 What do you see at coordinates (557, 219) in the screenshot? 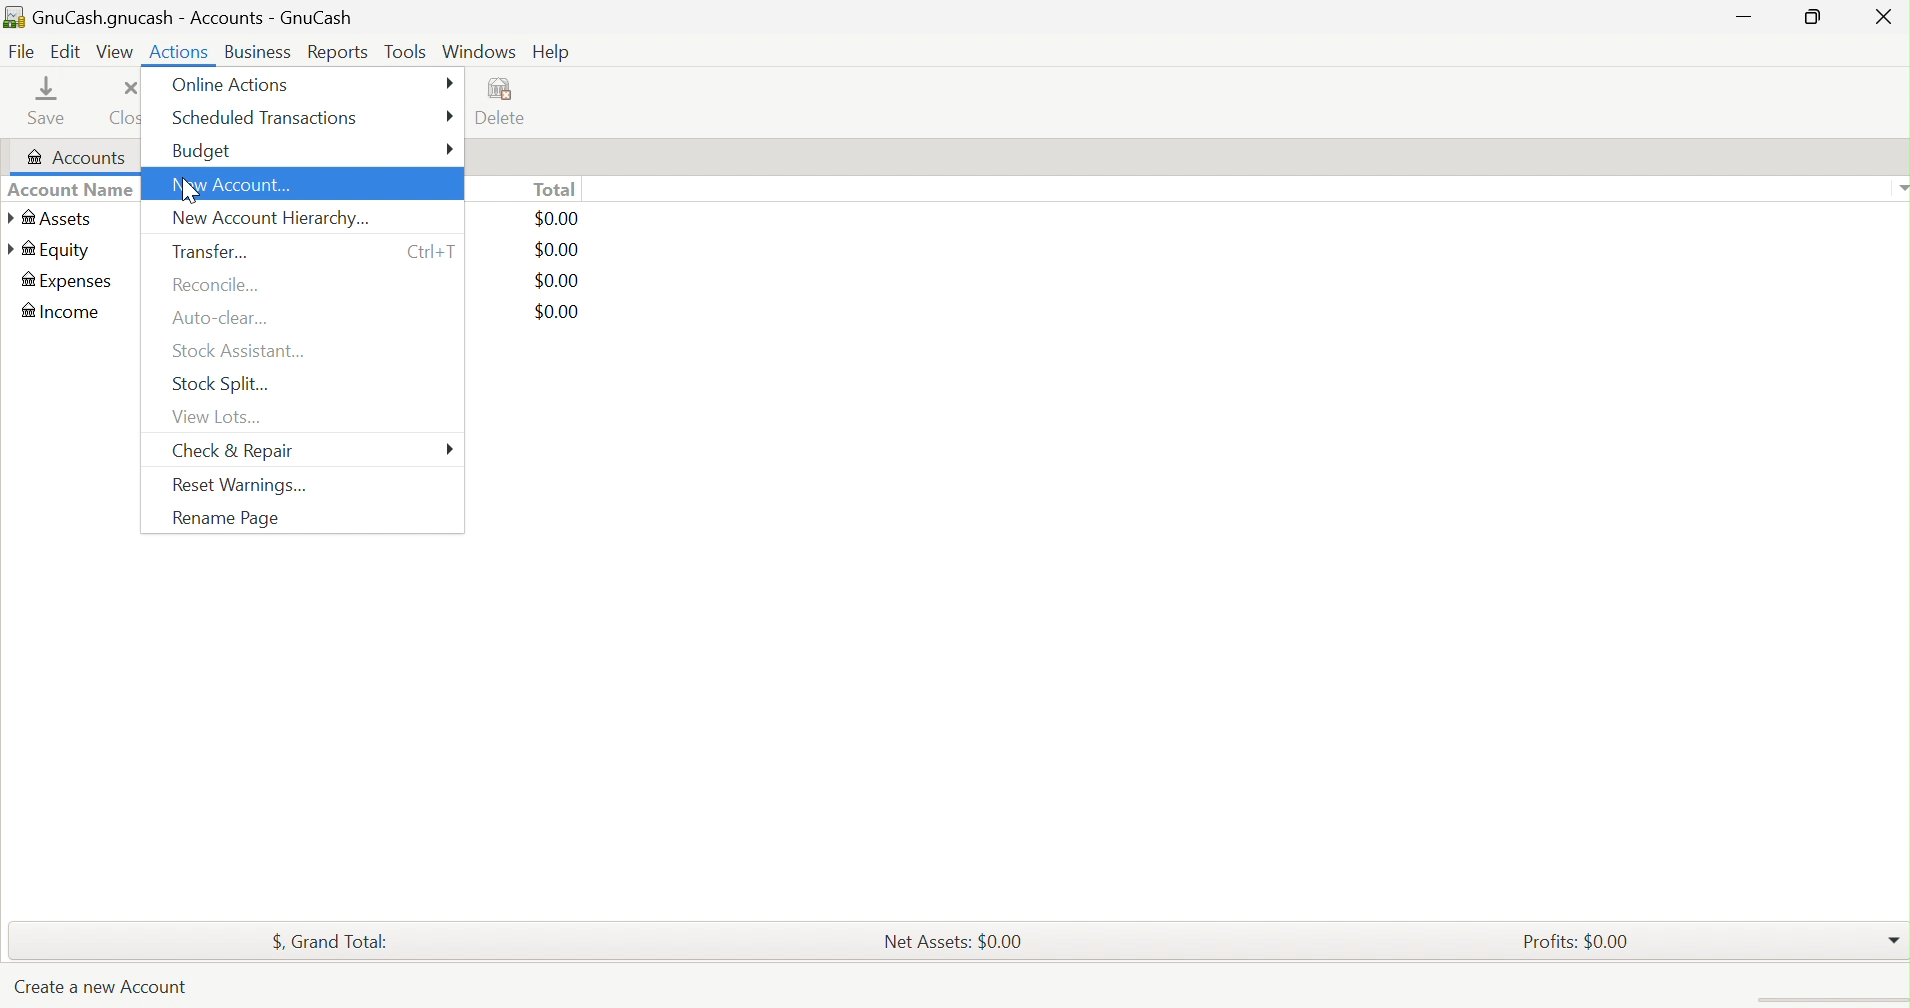
I see `$0.00` at bounding box center [557, 219].